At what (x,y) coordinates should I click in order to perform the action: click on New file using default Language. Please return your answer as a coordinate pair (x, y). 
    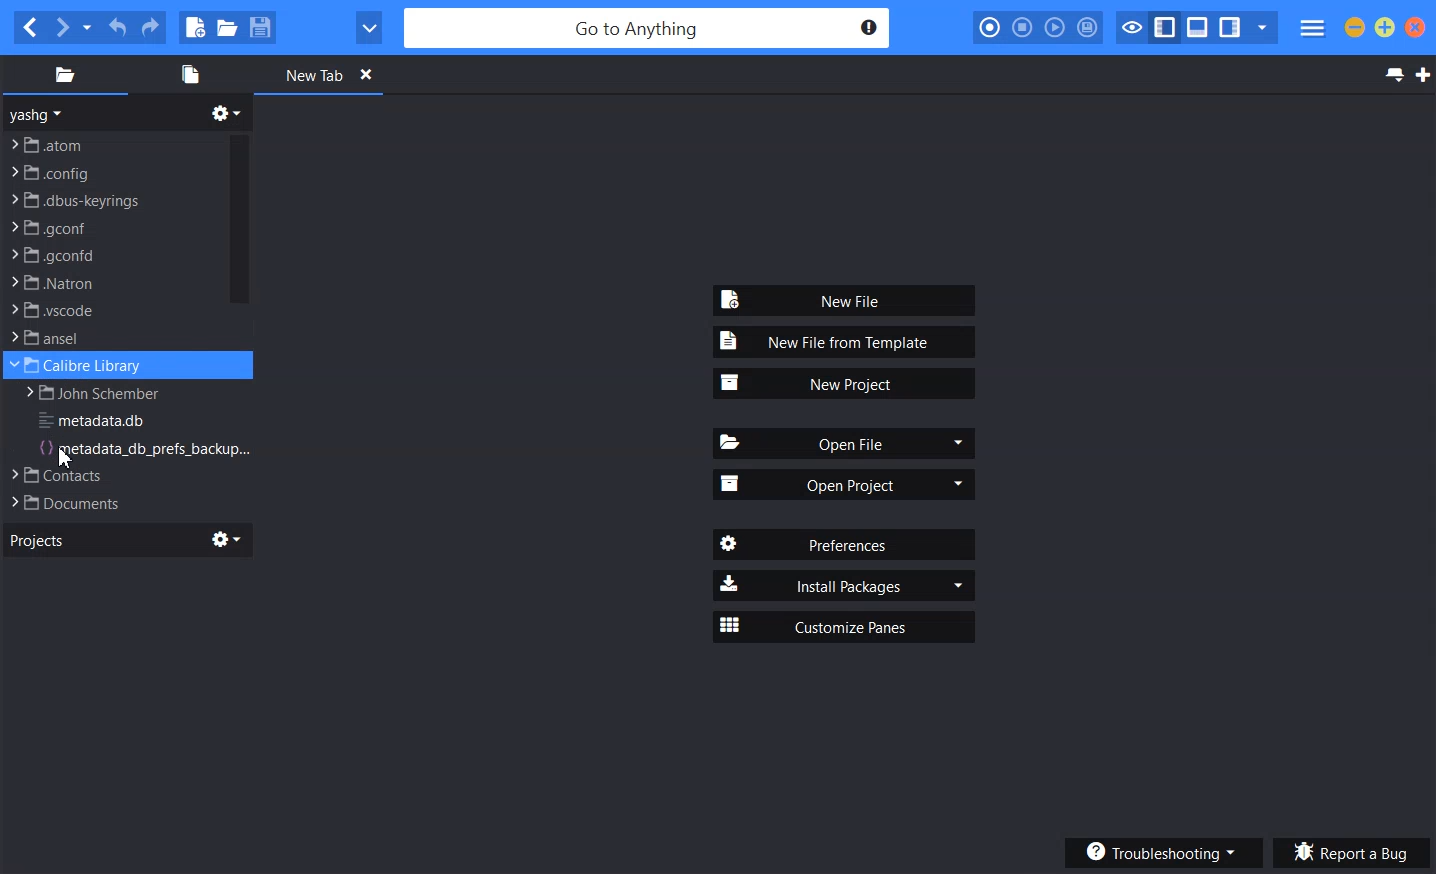
    Looking at the image, I should click on (195, 28).